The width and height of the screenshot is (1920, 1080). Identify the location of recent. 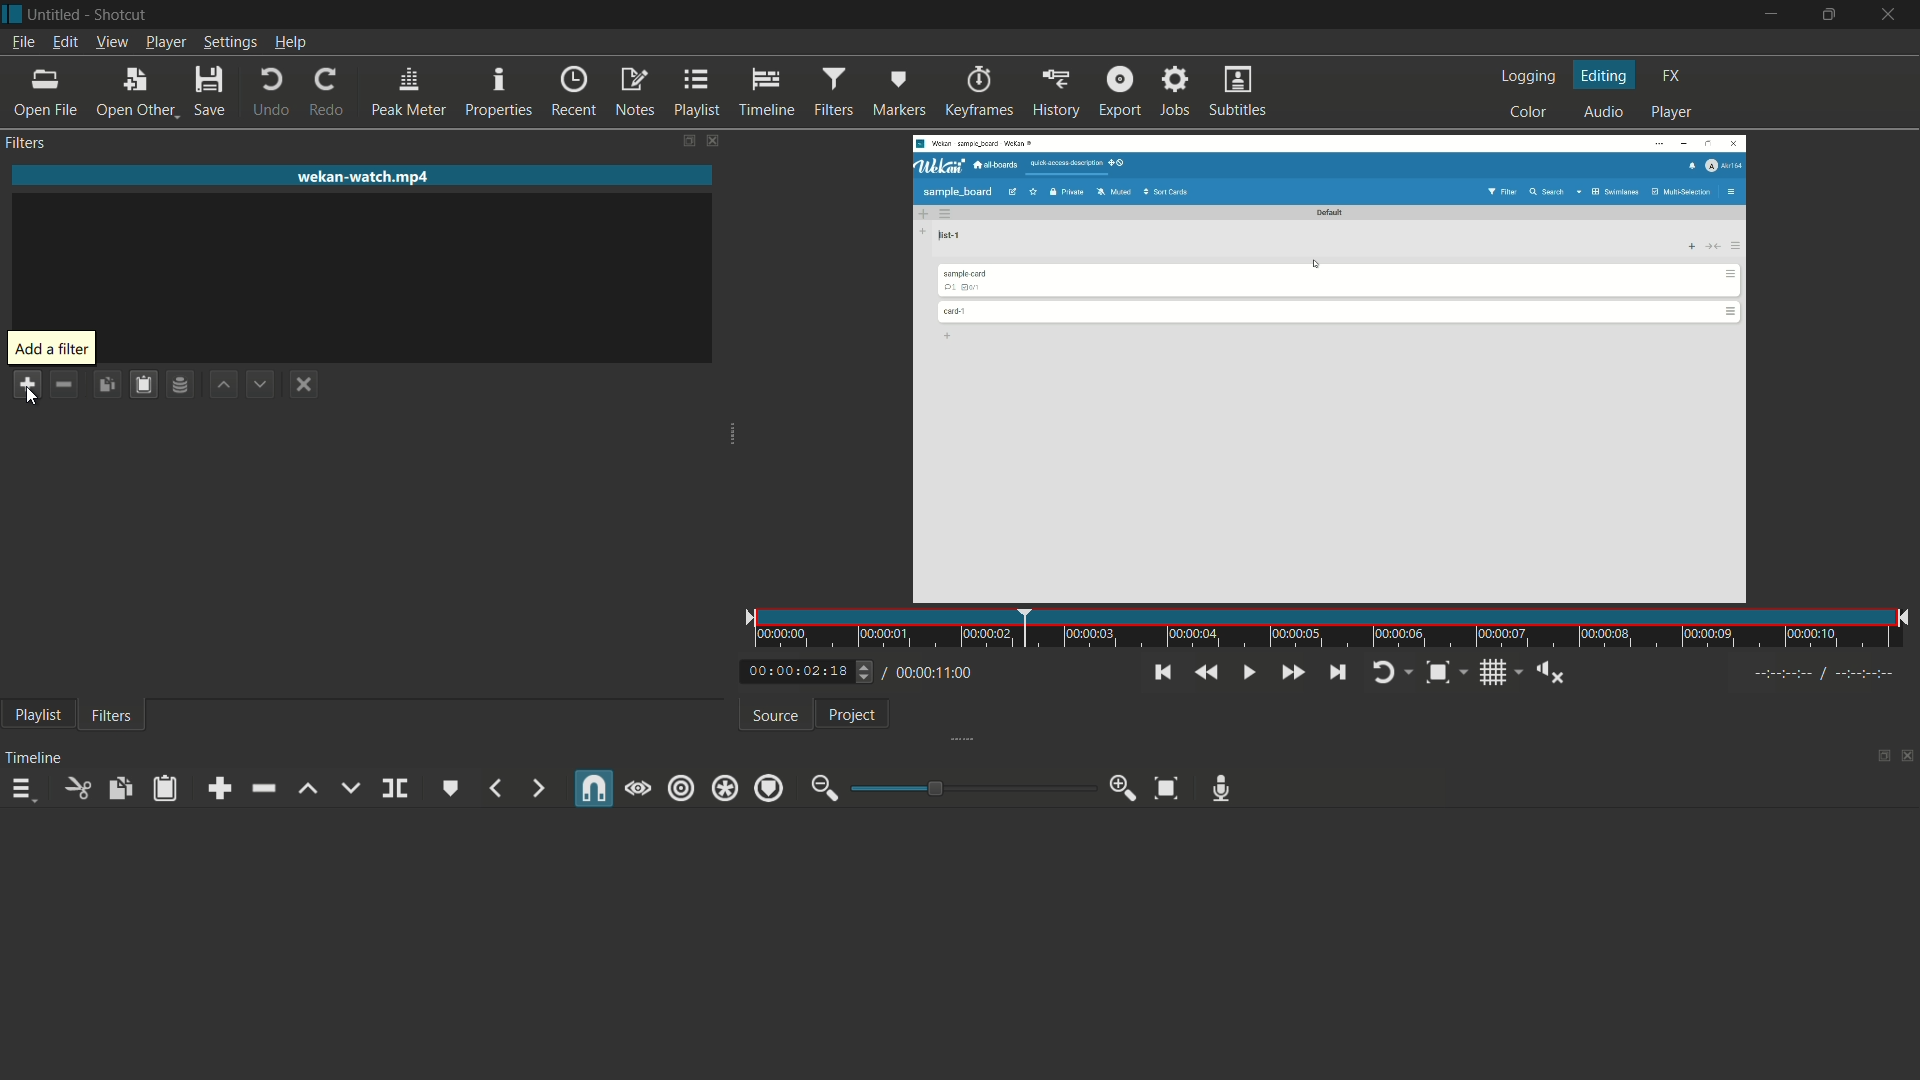
(573, 93).